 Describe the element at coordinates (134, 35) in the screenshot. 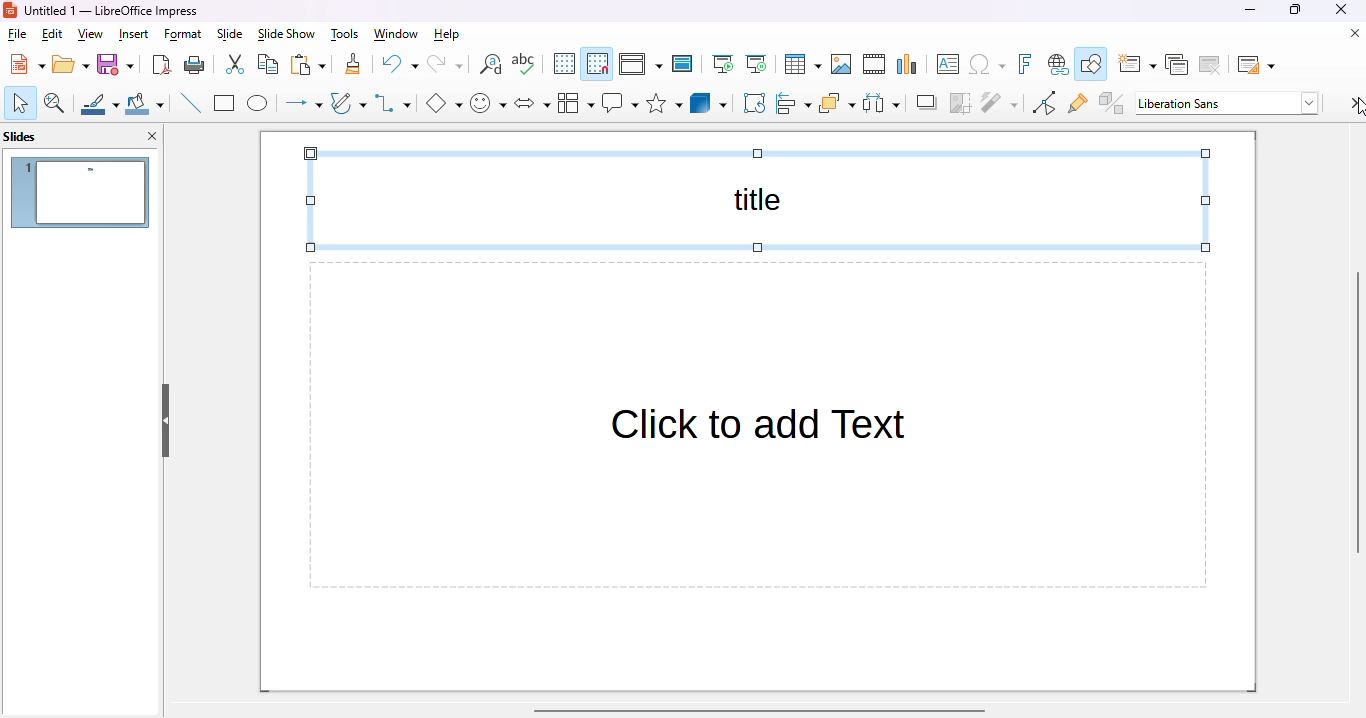

I see `insert` at that location.